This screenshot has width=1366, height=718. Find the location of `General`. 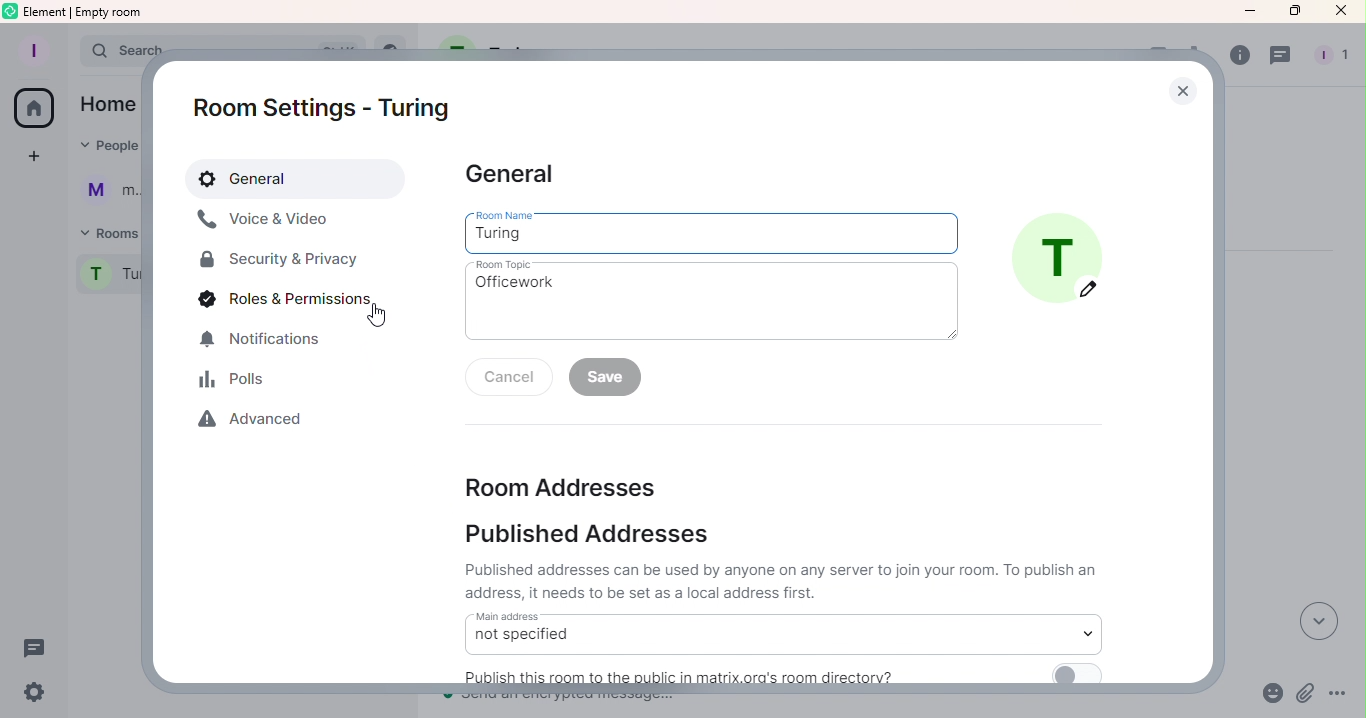

General is located at coordinates (301, 175).